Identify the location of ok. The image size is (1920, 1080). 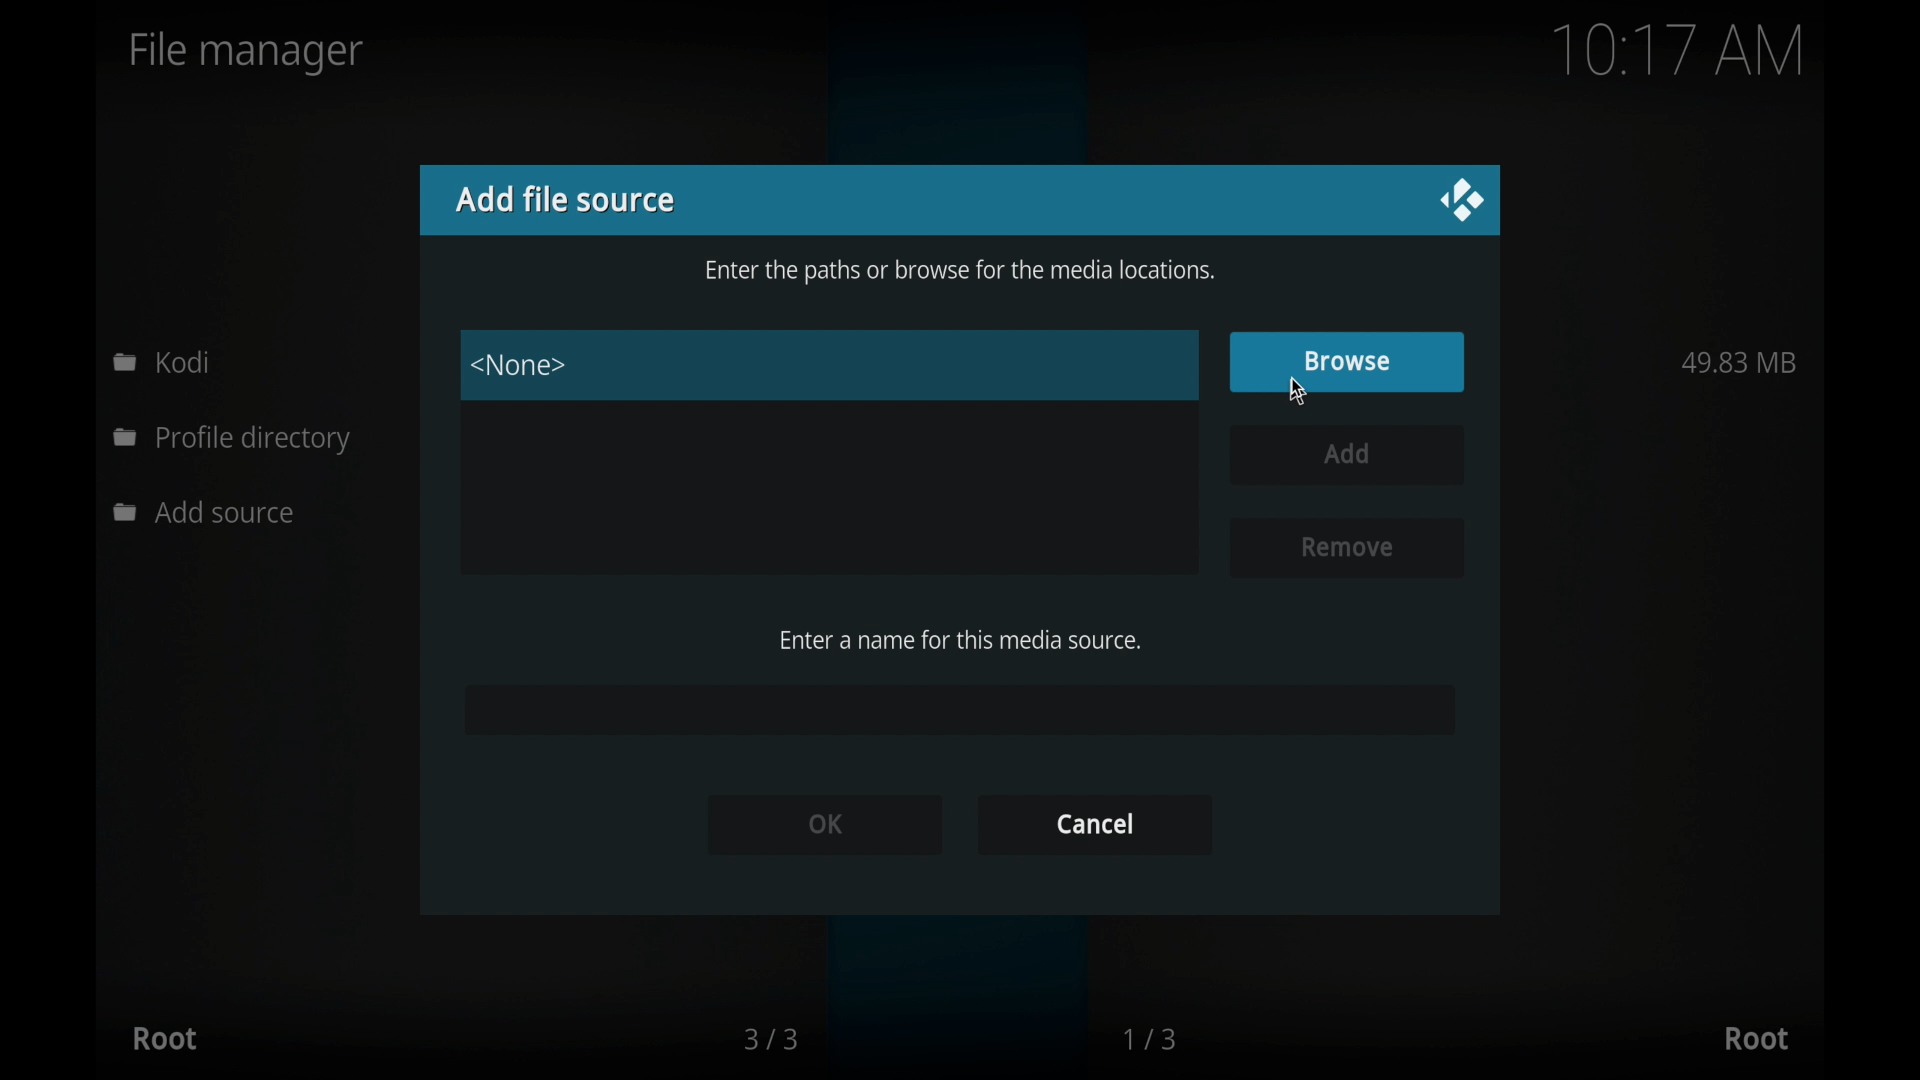
(827, 824).